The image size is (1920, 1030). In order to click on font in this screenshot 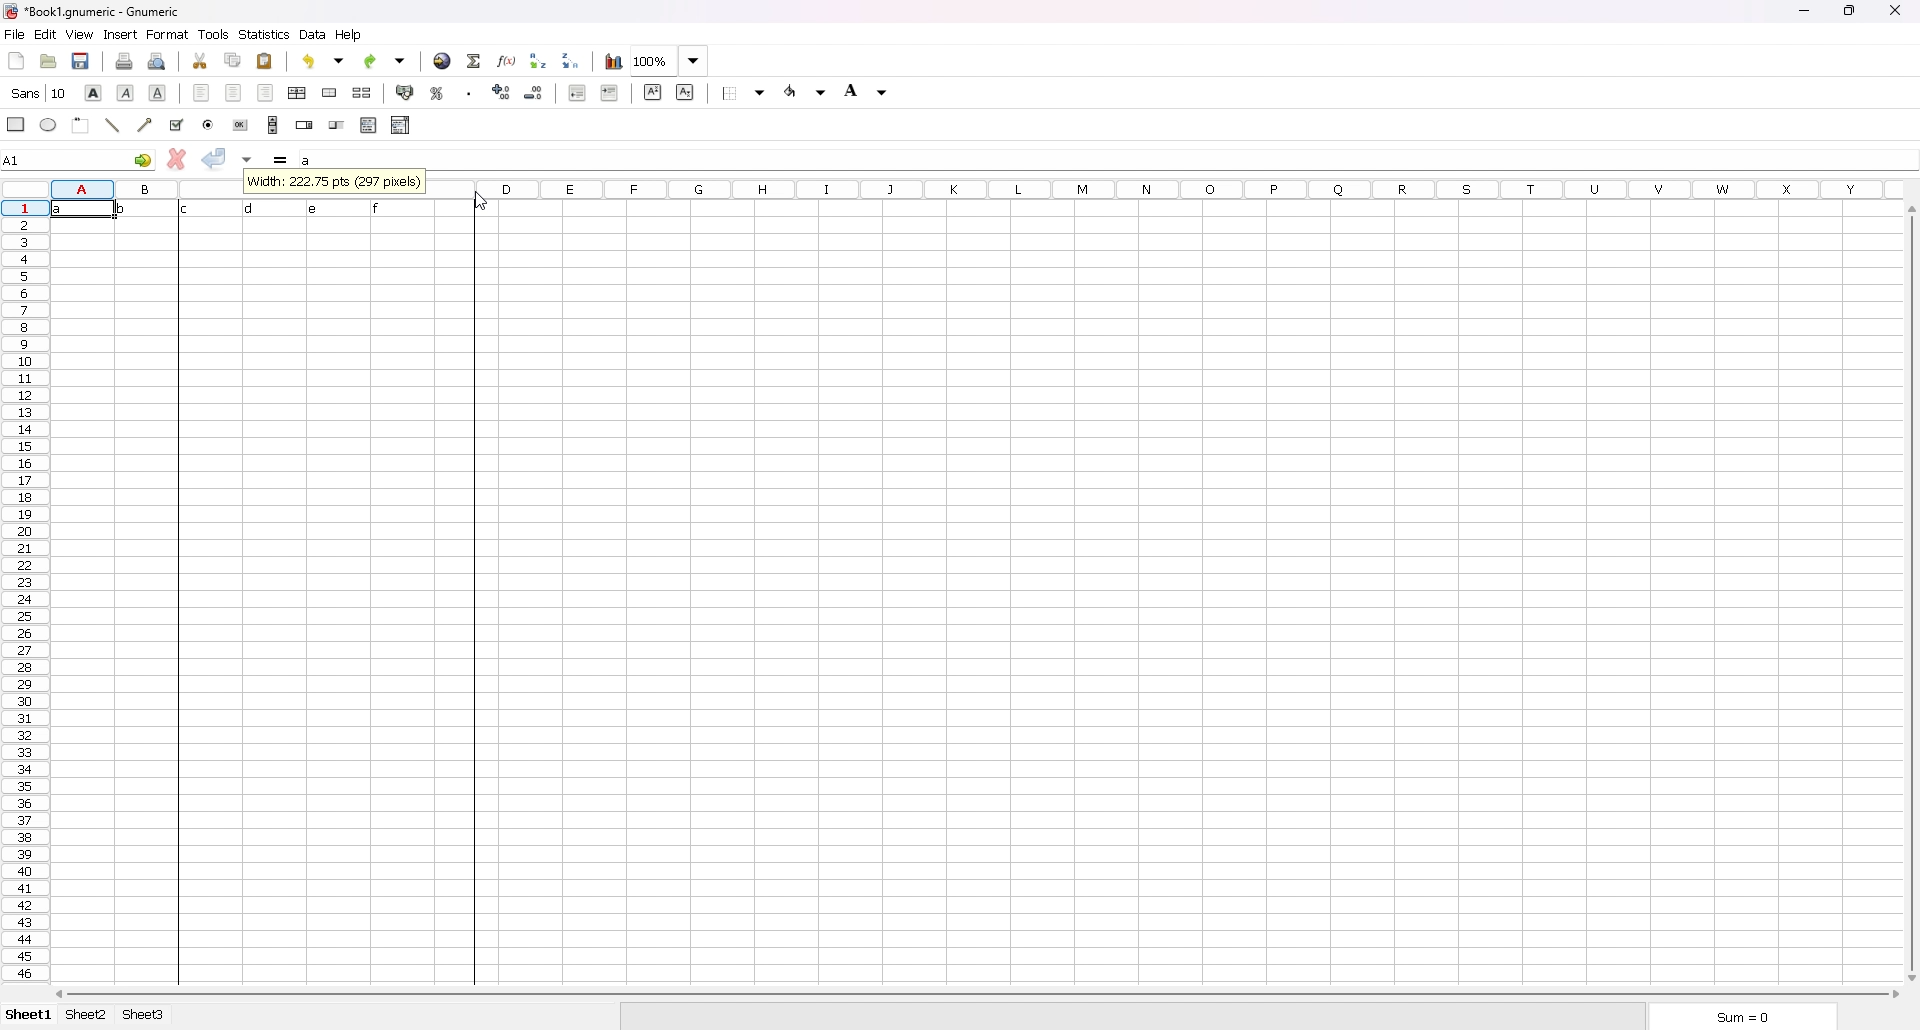, I will do `click(41, 92)`.